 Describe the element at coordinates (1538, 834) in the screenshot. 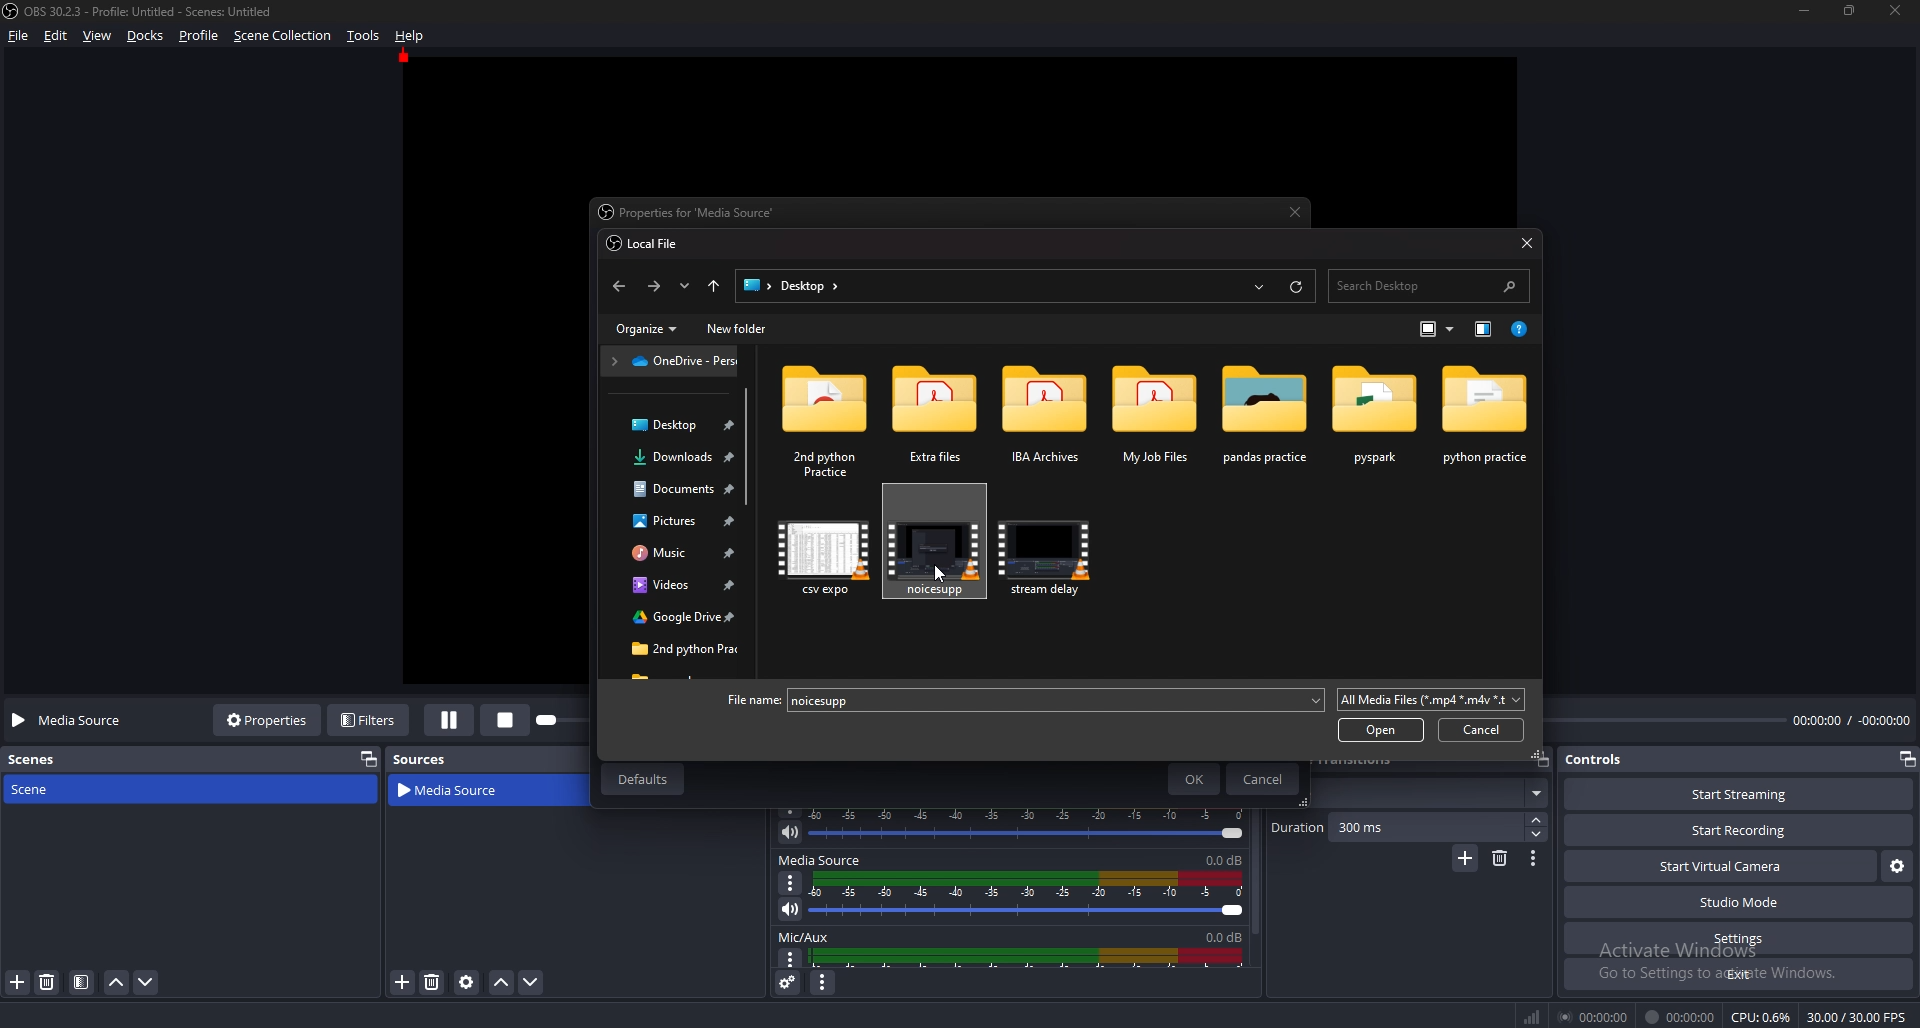

I see `Decrease duration` at that location.